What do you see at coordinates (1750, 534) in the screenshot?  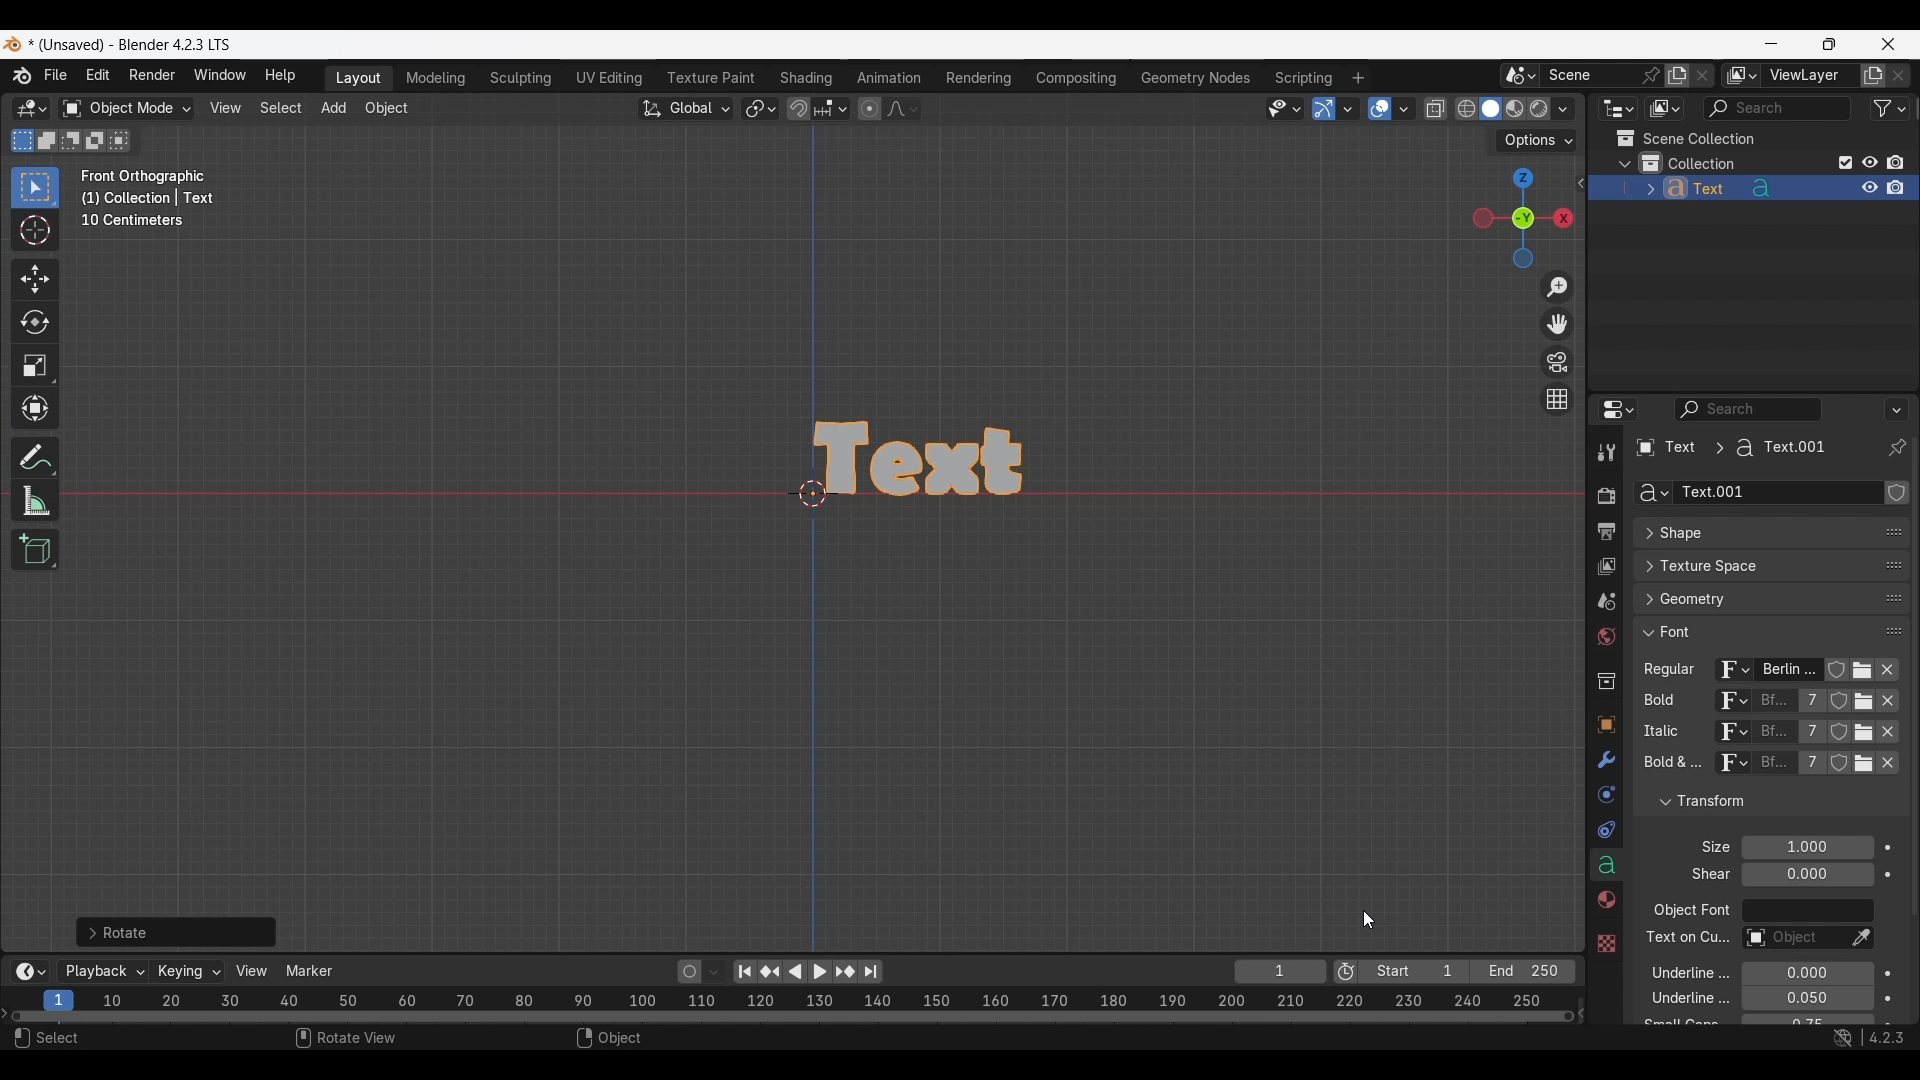 I see `Click to expand Shape` at bounding box center [1750, 534].